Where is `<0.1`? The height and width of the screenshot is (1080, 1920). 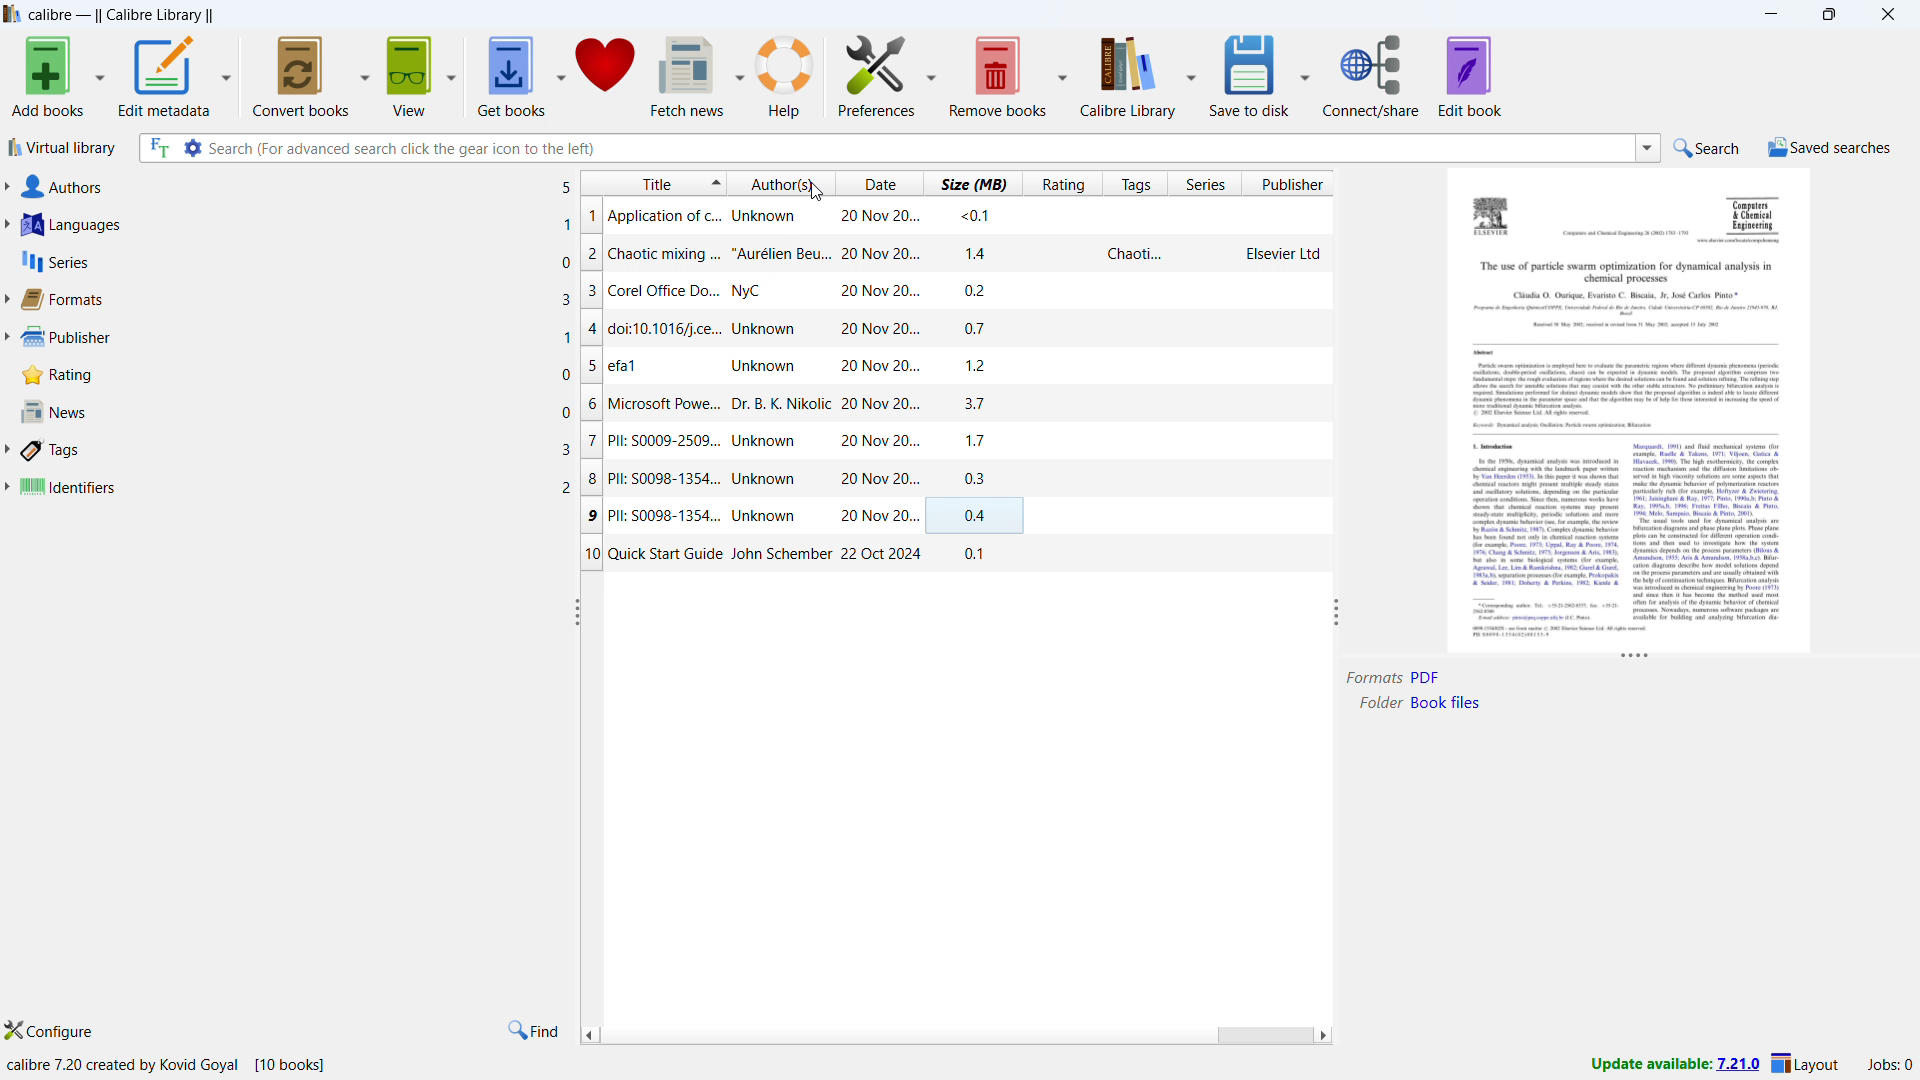 <0.1 is located at coordinates (975, 214).